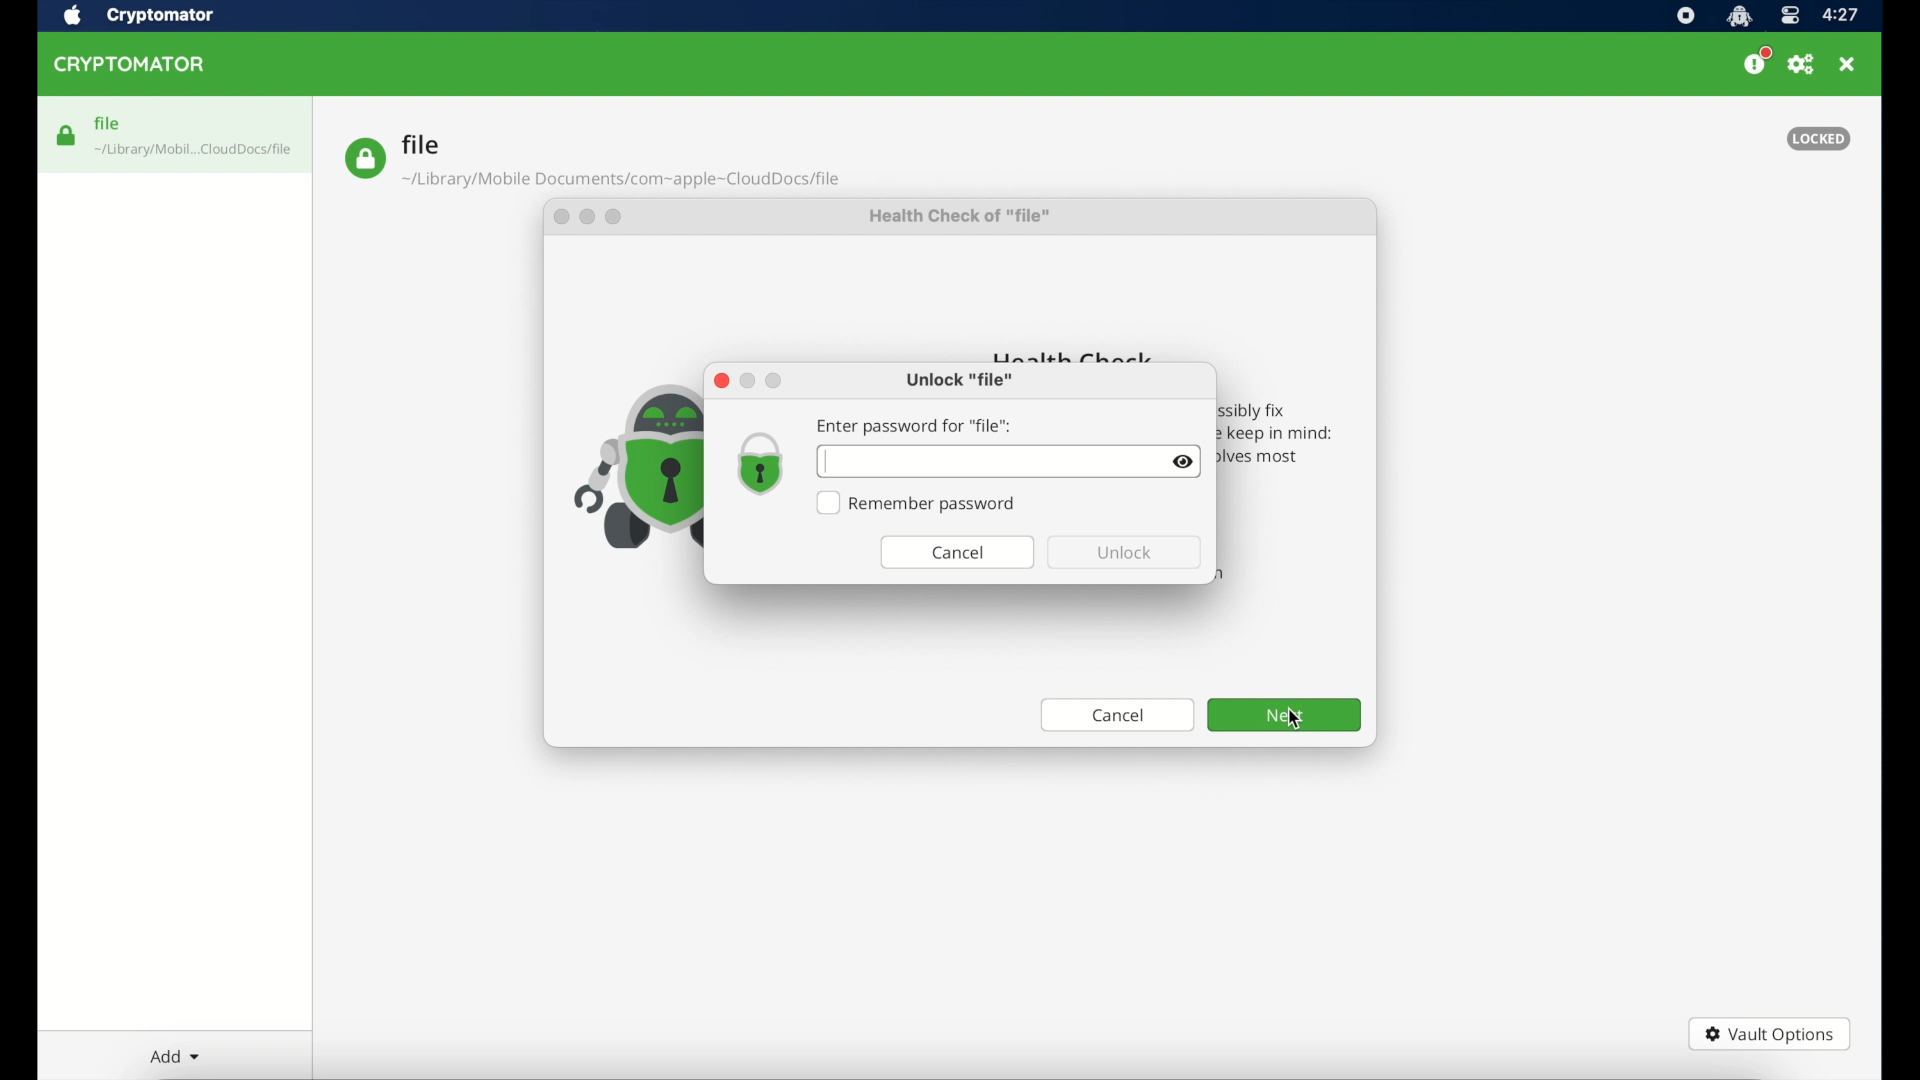 The image size is (1920, 1080). I want to click on maximize, so click(619, 220).